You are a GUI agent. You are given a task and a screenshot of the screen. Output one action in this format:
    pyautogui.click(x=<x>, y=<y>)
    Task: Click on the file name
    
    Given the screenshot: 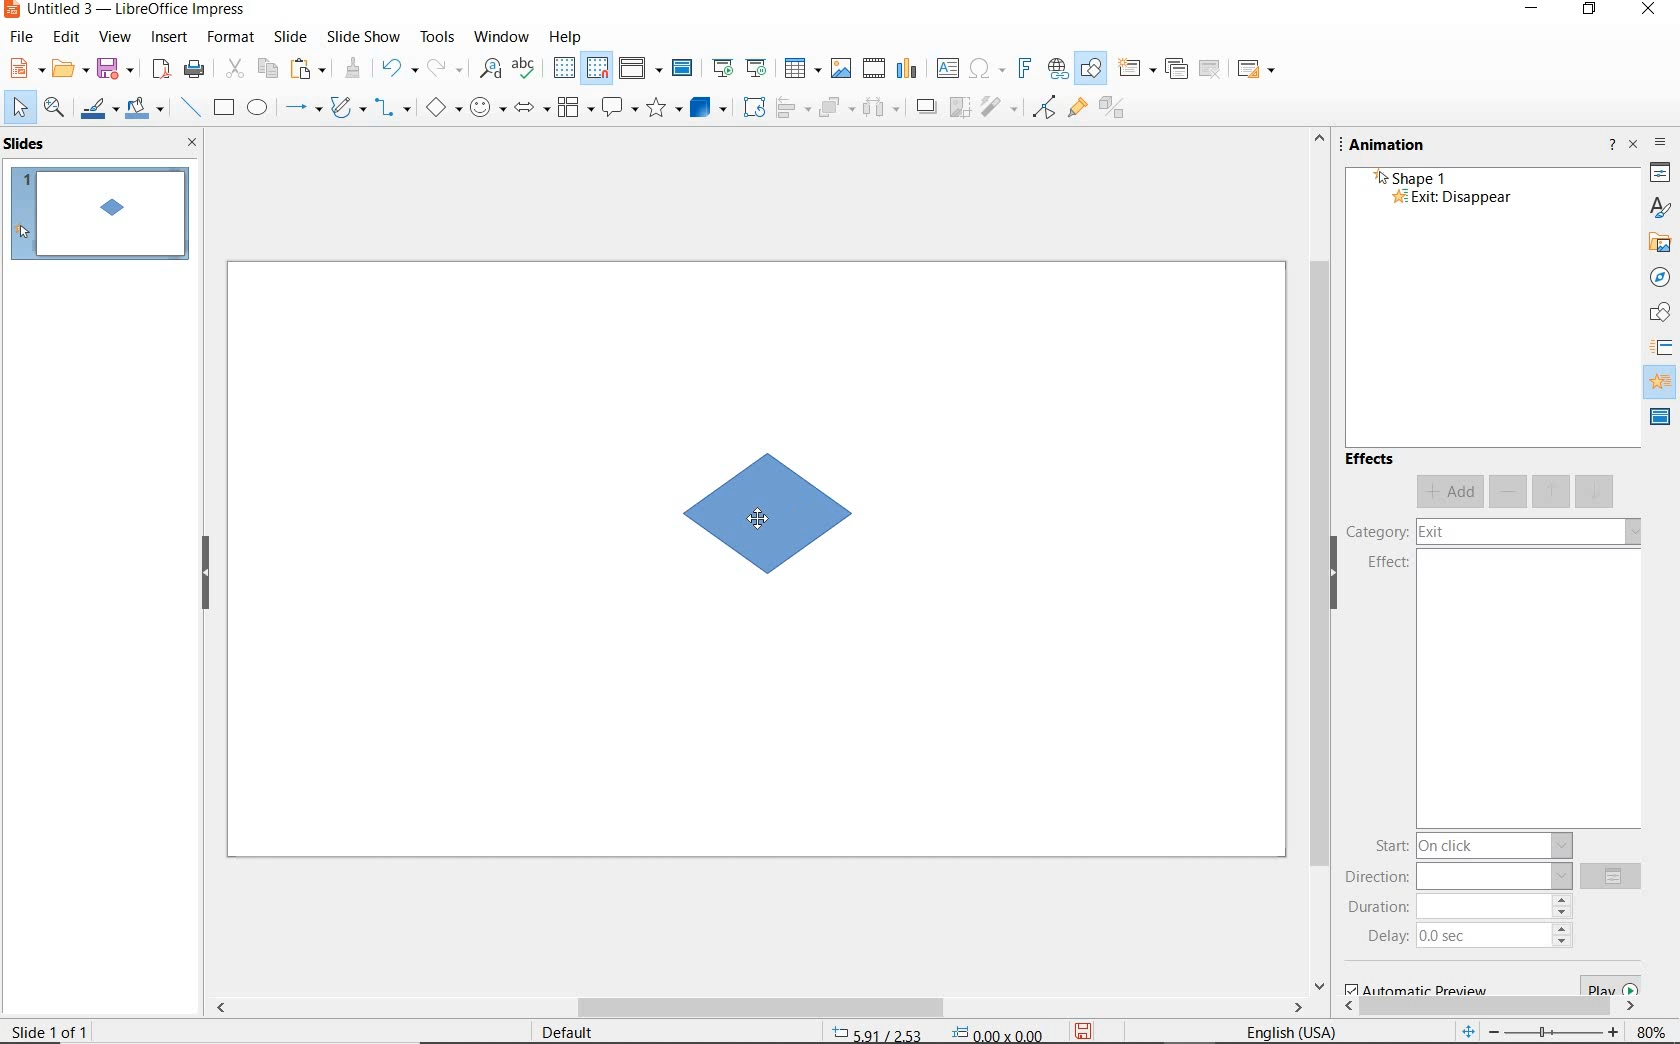 What is the action you would take?
    pyautogui.click(x=127, y=10)
    